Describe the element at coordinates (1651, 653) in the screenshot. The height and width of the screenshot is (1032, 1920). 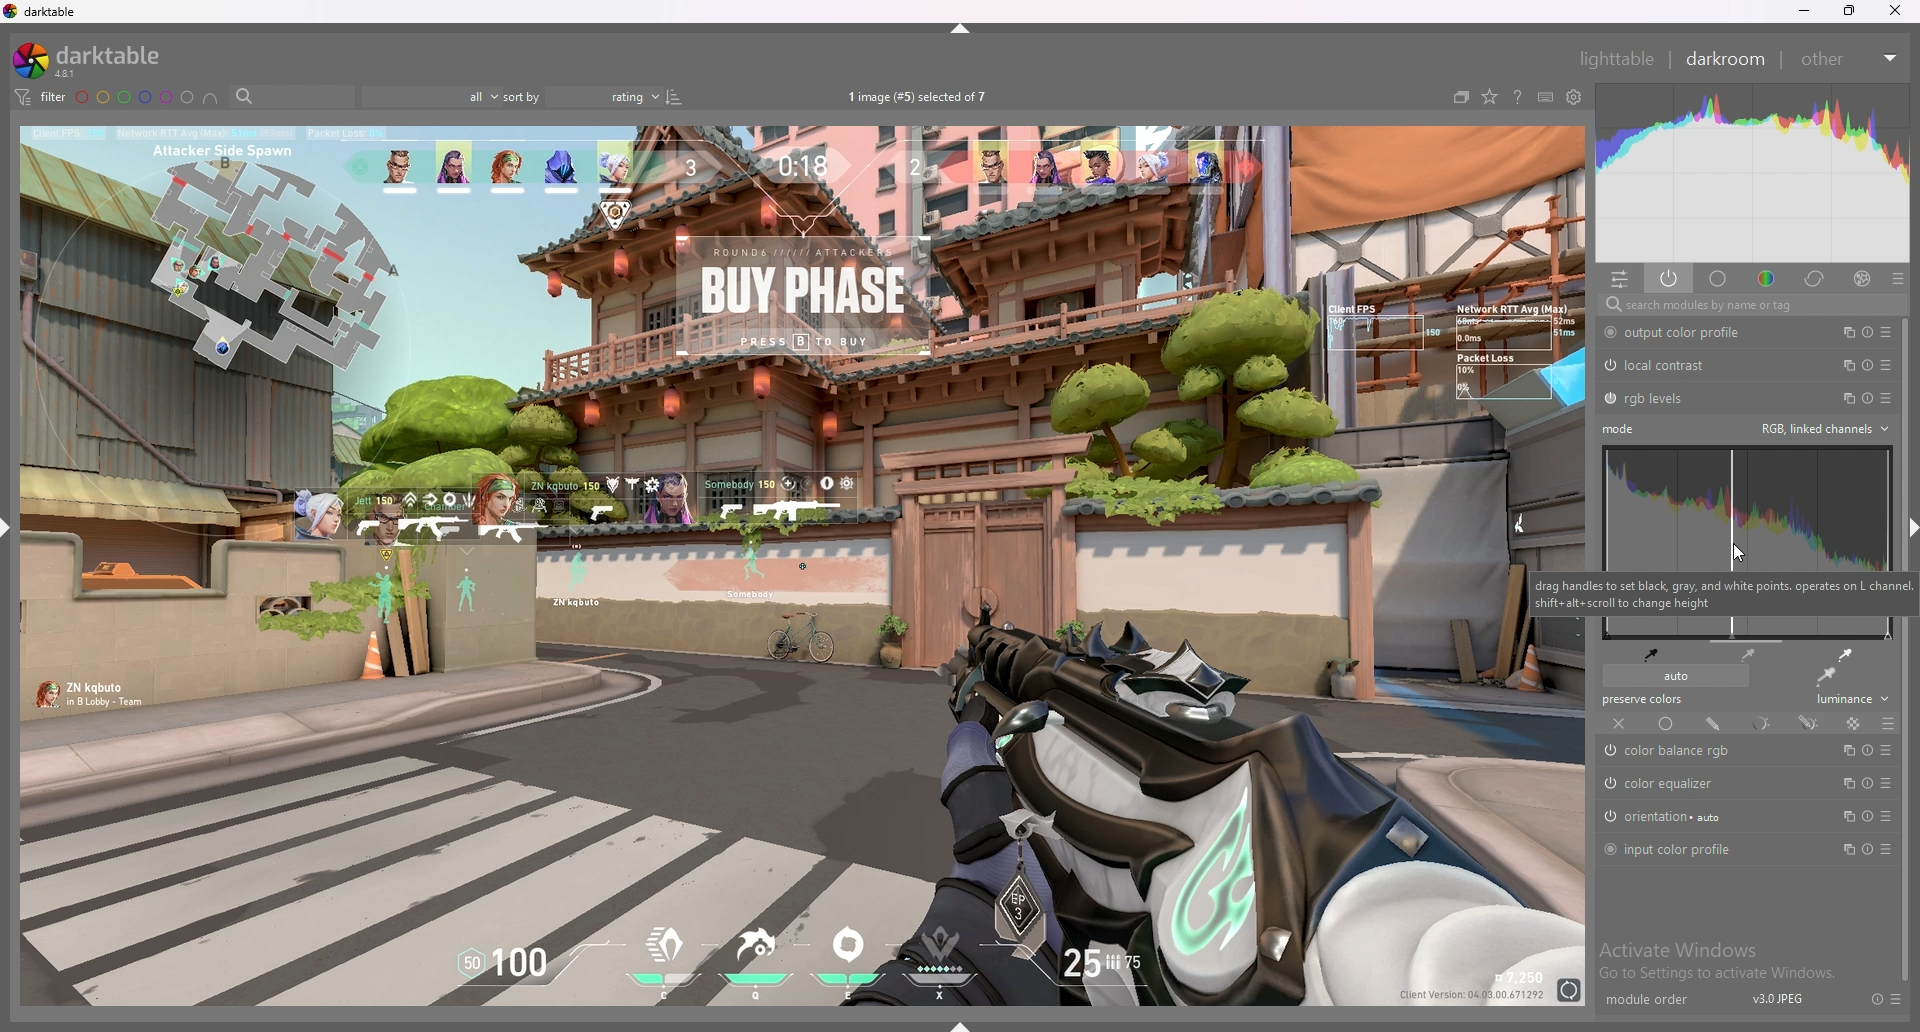
I see `black point` at that location.